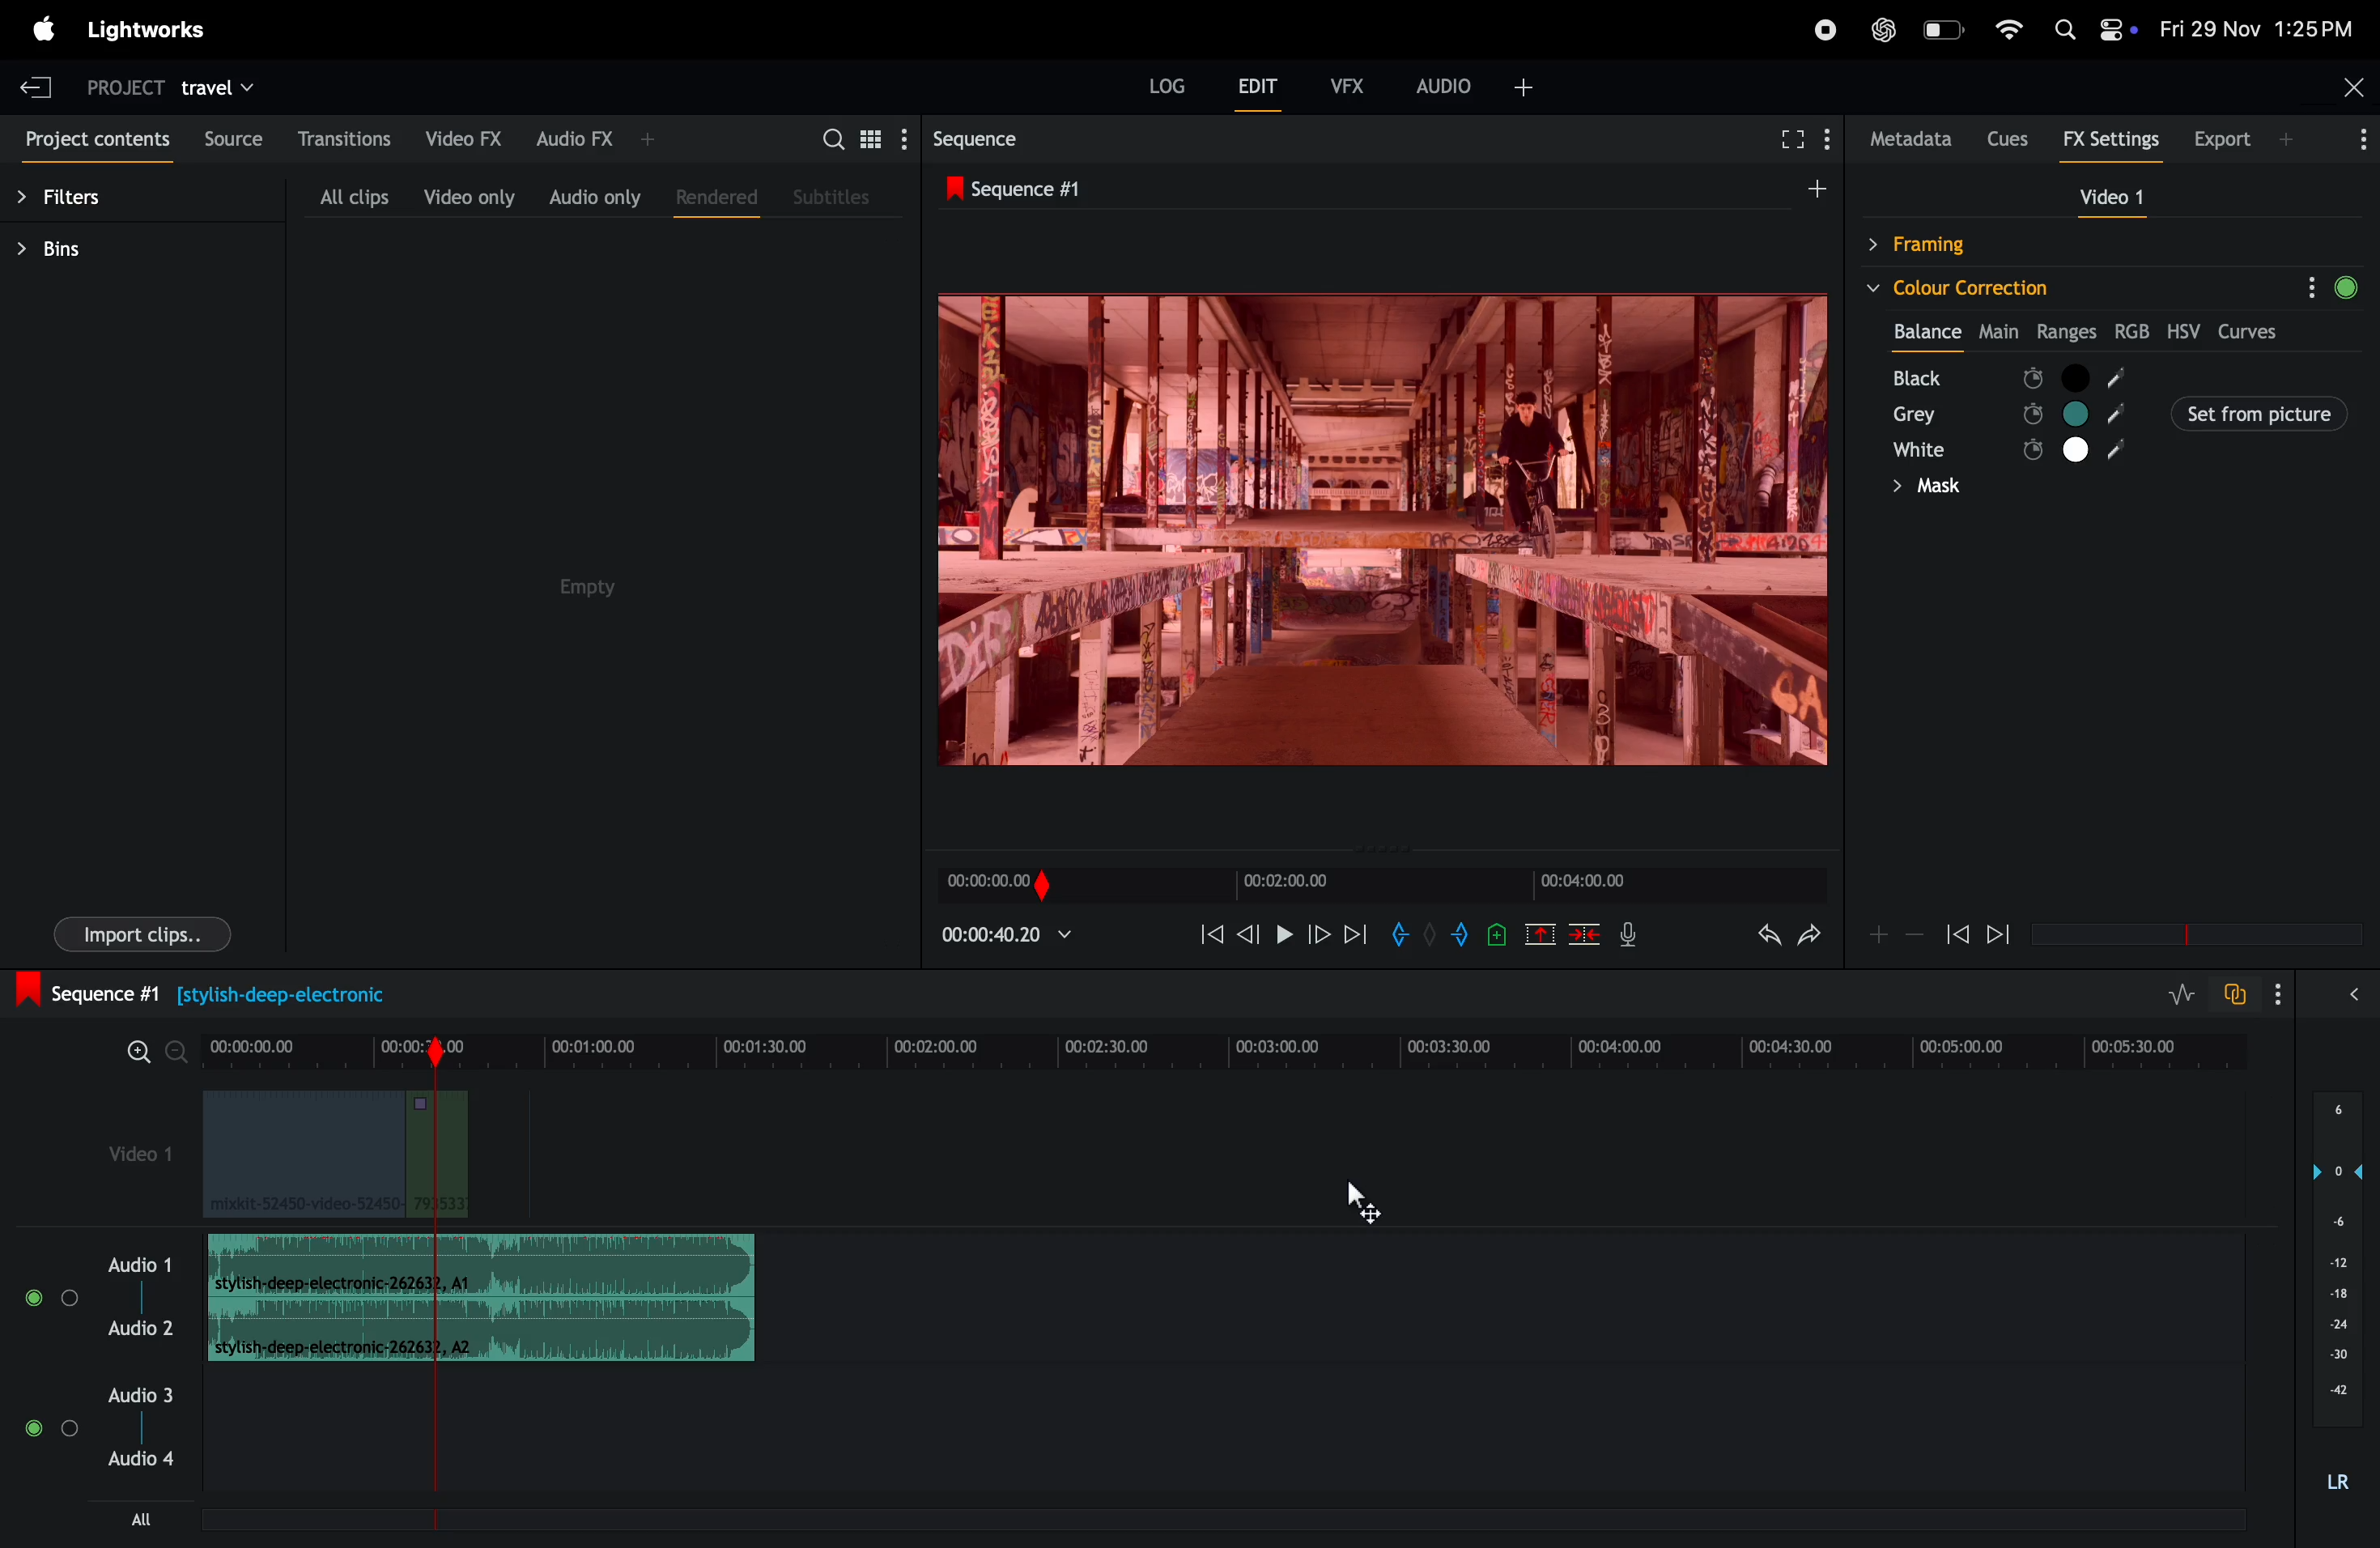  Describe the element at coordinates (128, 1149) in the screenshot. I see `video 1` at that location.